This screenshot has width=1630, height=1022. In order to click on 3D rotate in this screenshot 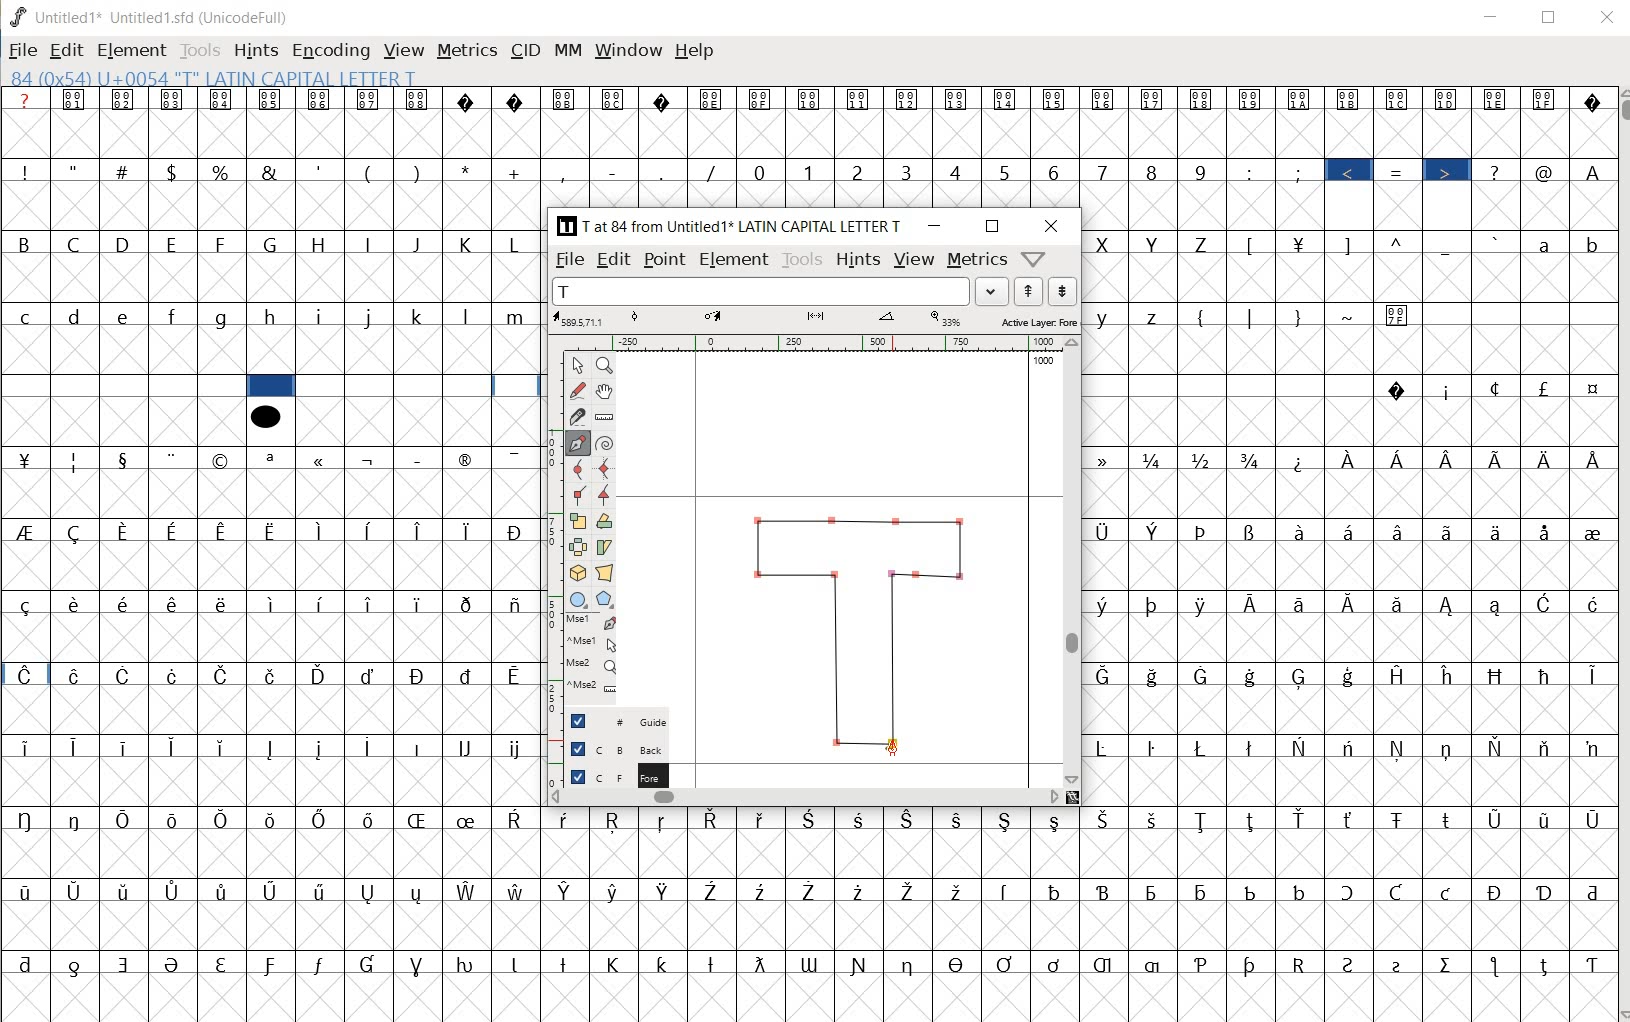, I will do `click(577, 574)`.